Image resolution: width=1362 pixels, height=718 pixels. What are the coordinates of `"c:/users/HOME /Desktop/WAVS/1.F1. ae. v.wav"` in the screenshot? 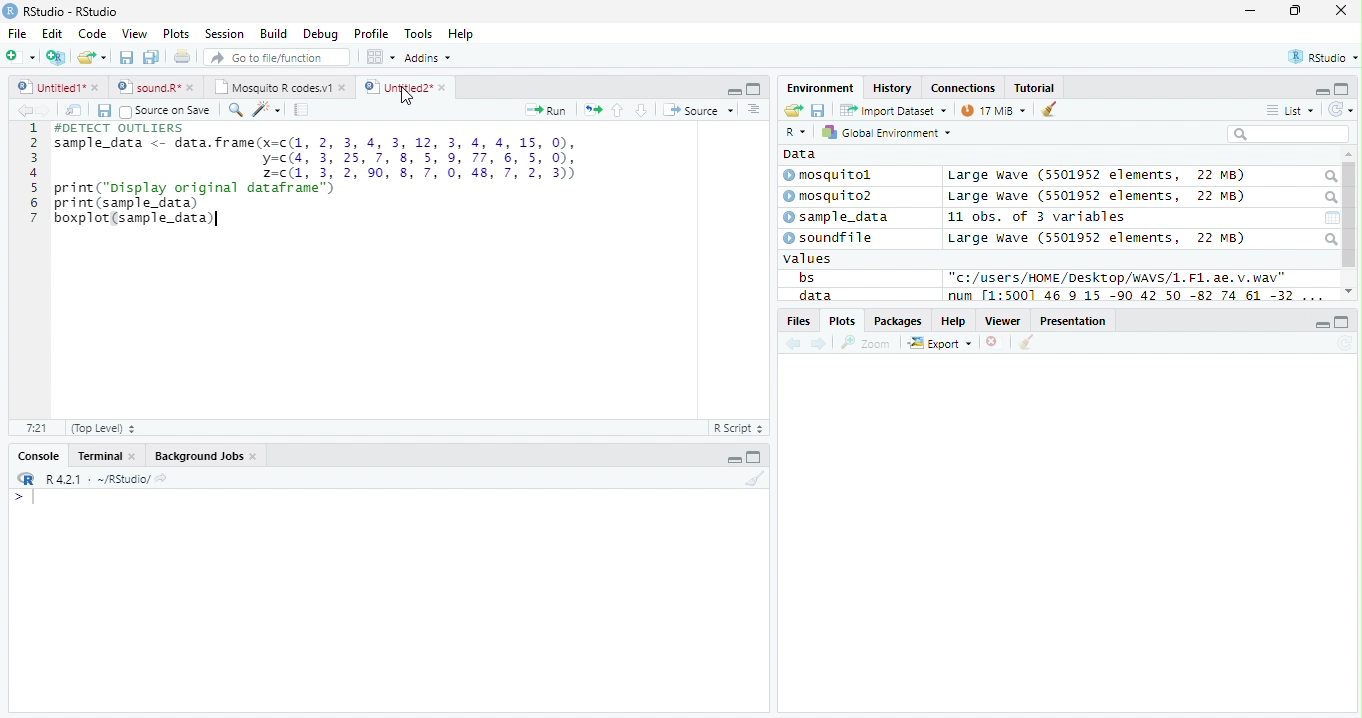 It's located at (1118, 277).